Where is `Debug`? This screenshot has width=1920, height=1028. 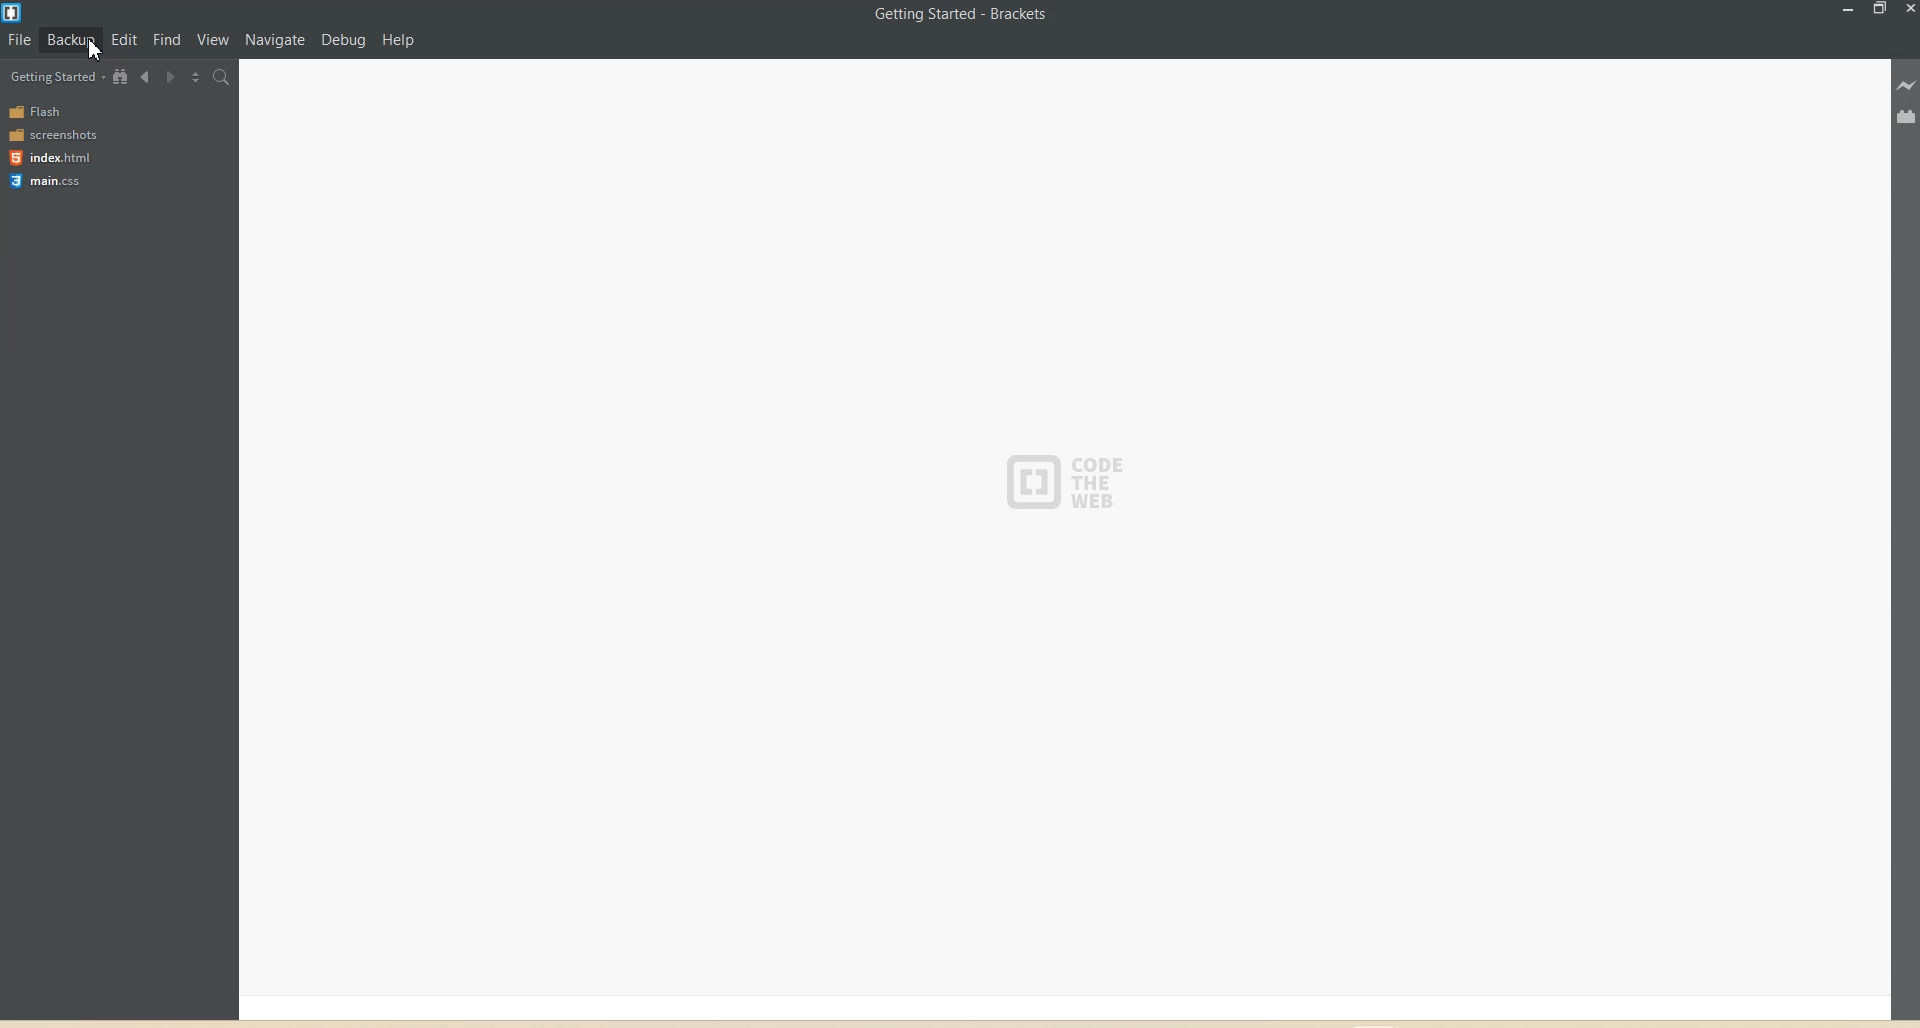 Debug is located at coordinates (345, 39).